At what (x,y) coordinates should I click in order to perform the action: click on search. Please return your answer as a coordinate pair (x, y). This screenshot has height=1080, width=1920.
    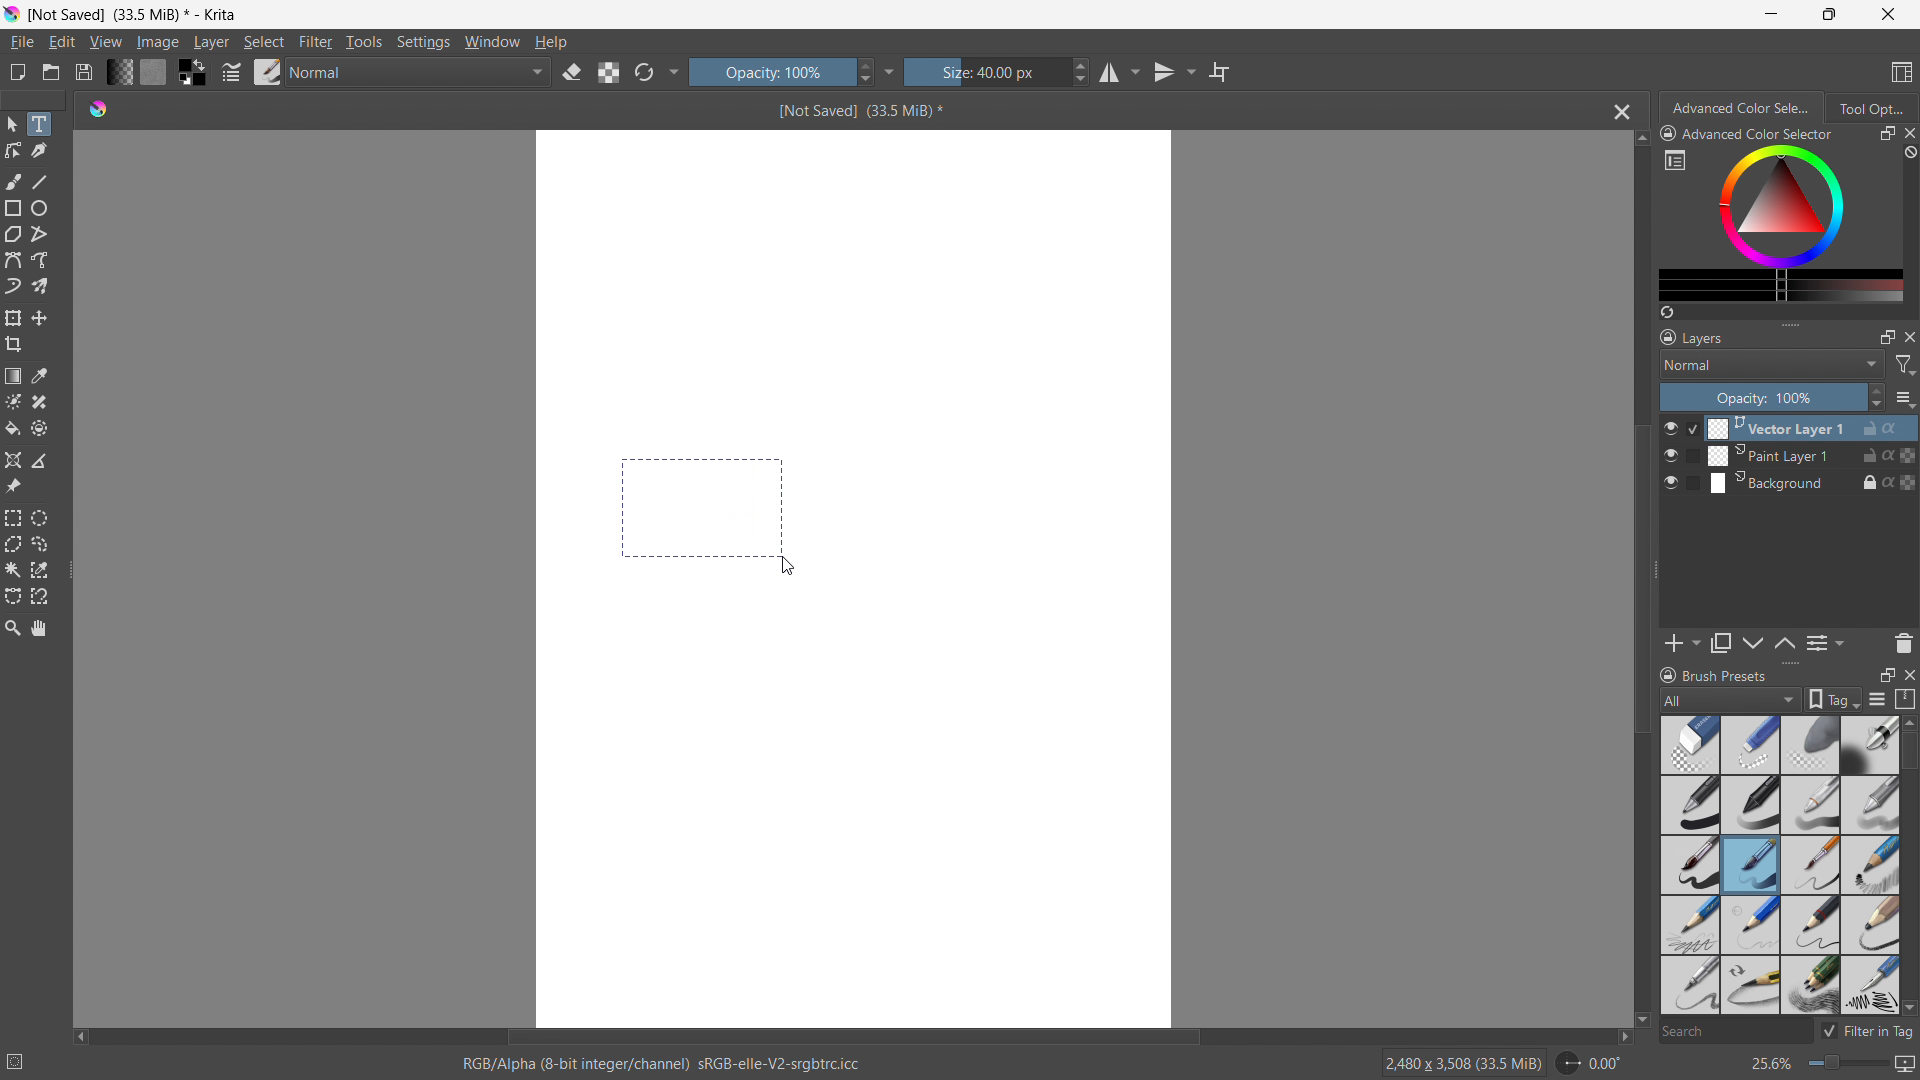
    Looking at the image, I should click on (1733, 1033).